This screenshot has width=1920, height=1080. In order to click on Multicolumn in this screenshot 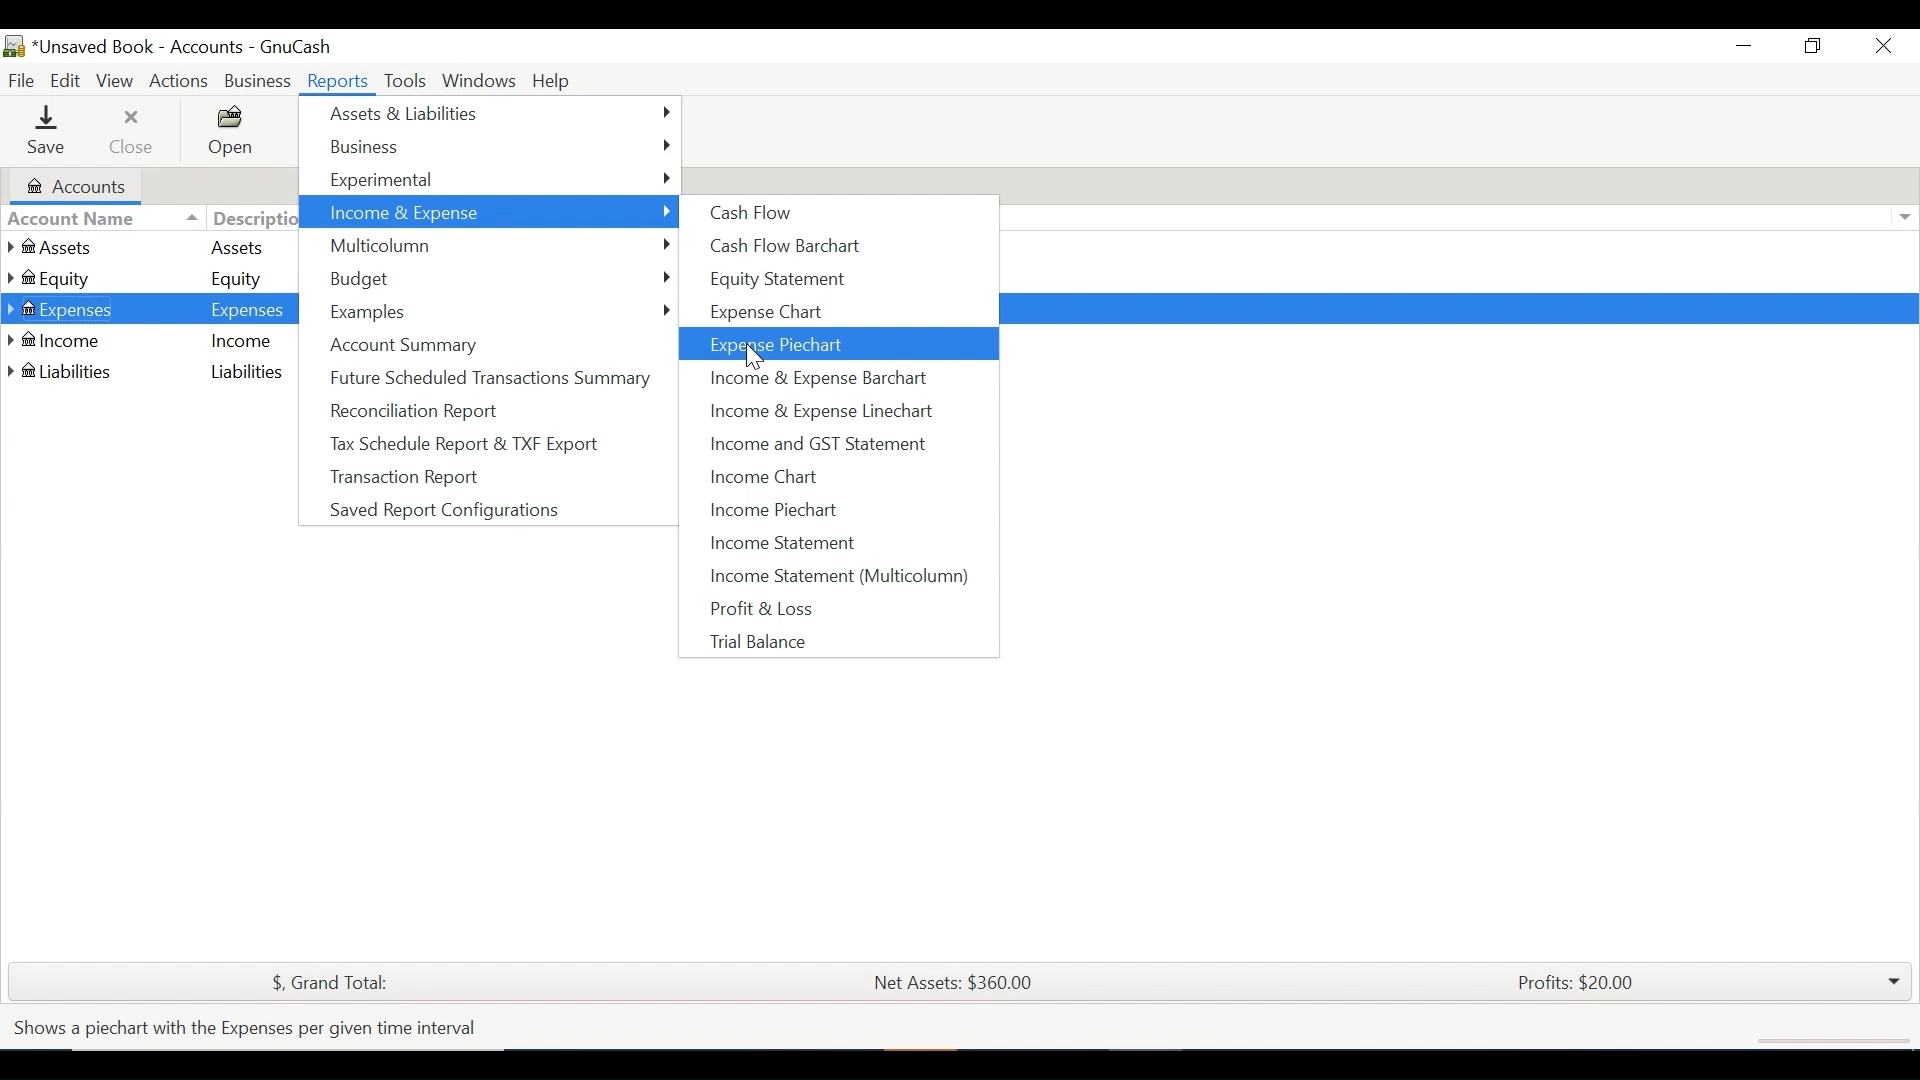, I will do `click(489, 247)`.